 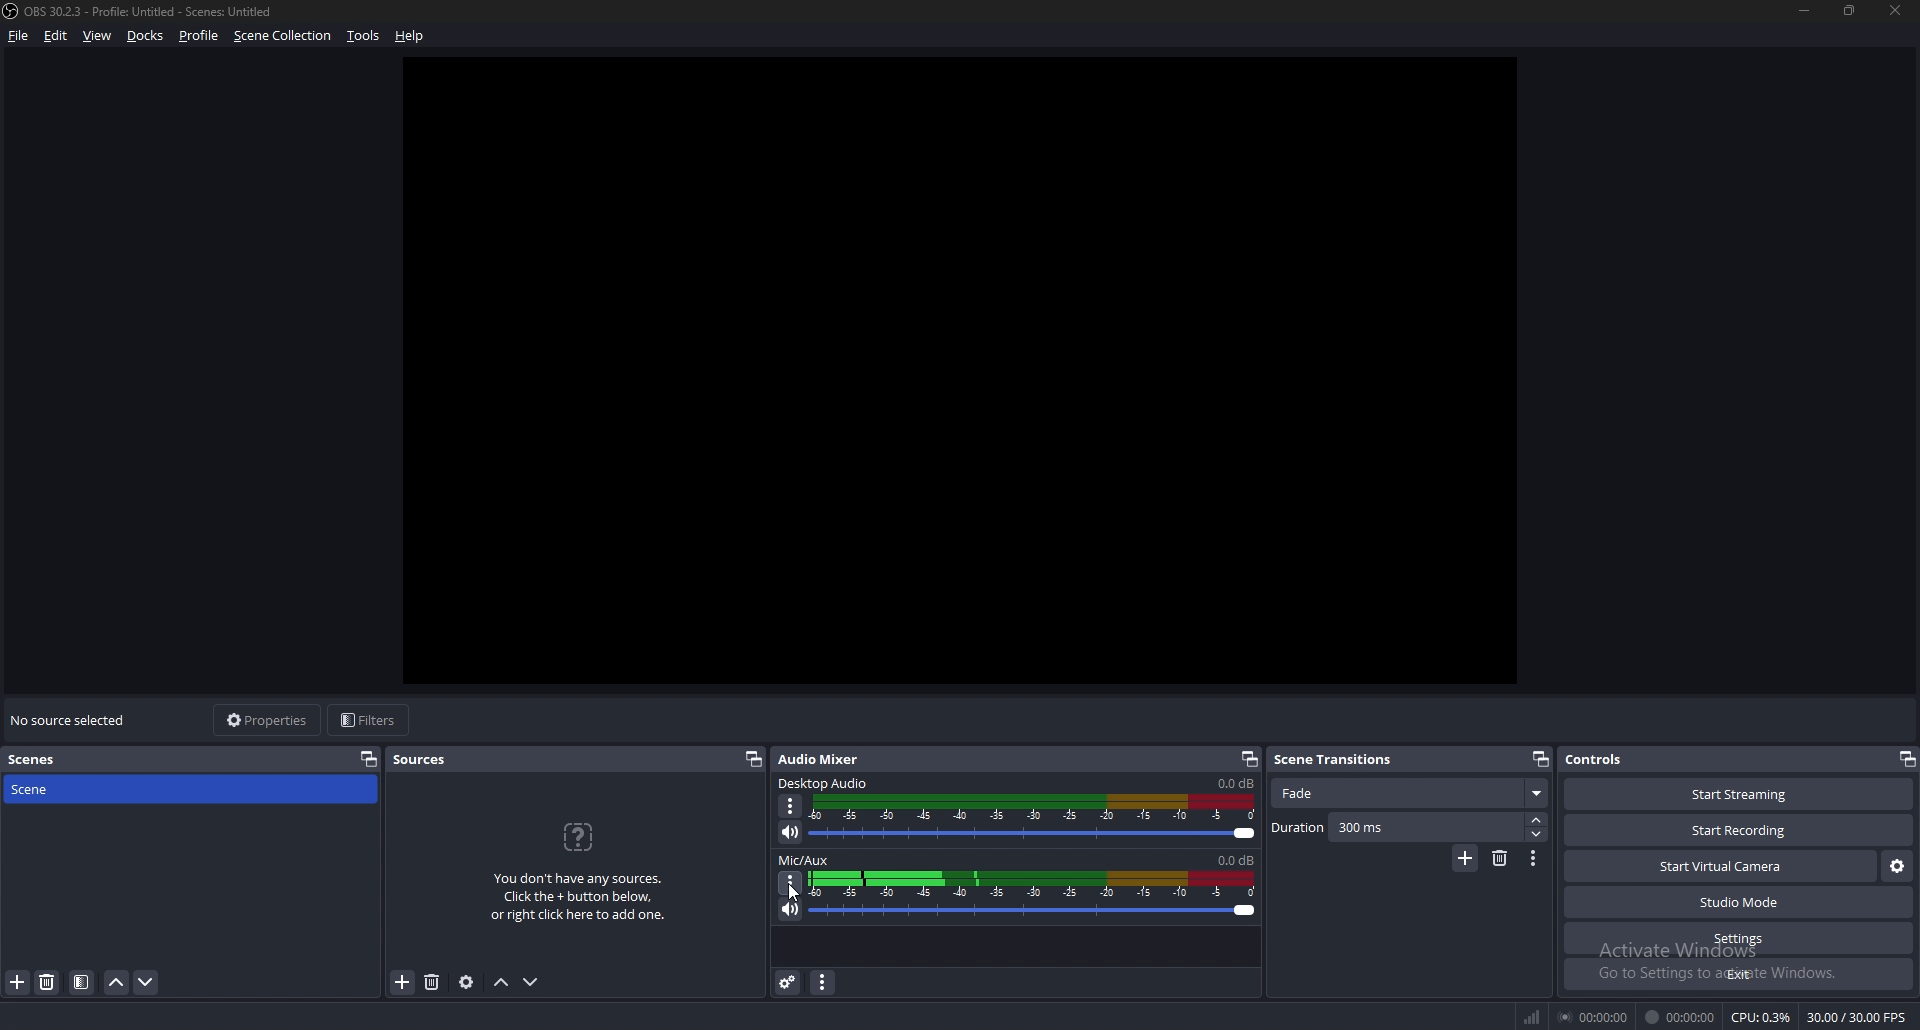 What do you see at coordinates (59, 789) in the screenshot?
I see `scene` at bounding box center [59, 789].